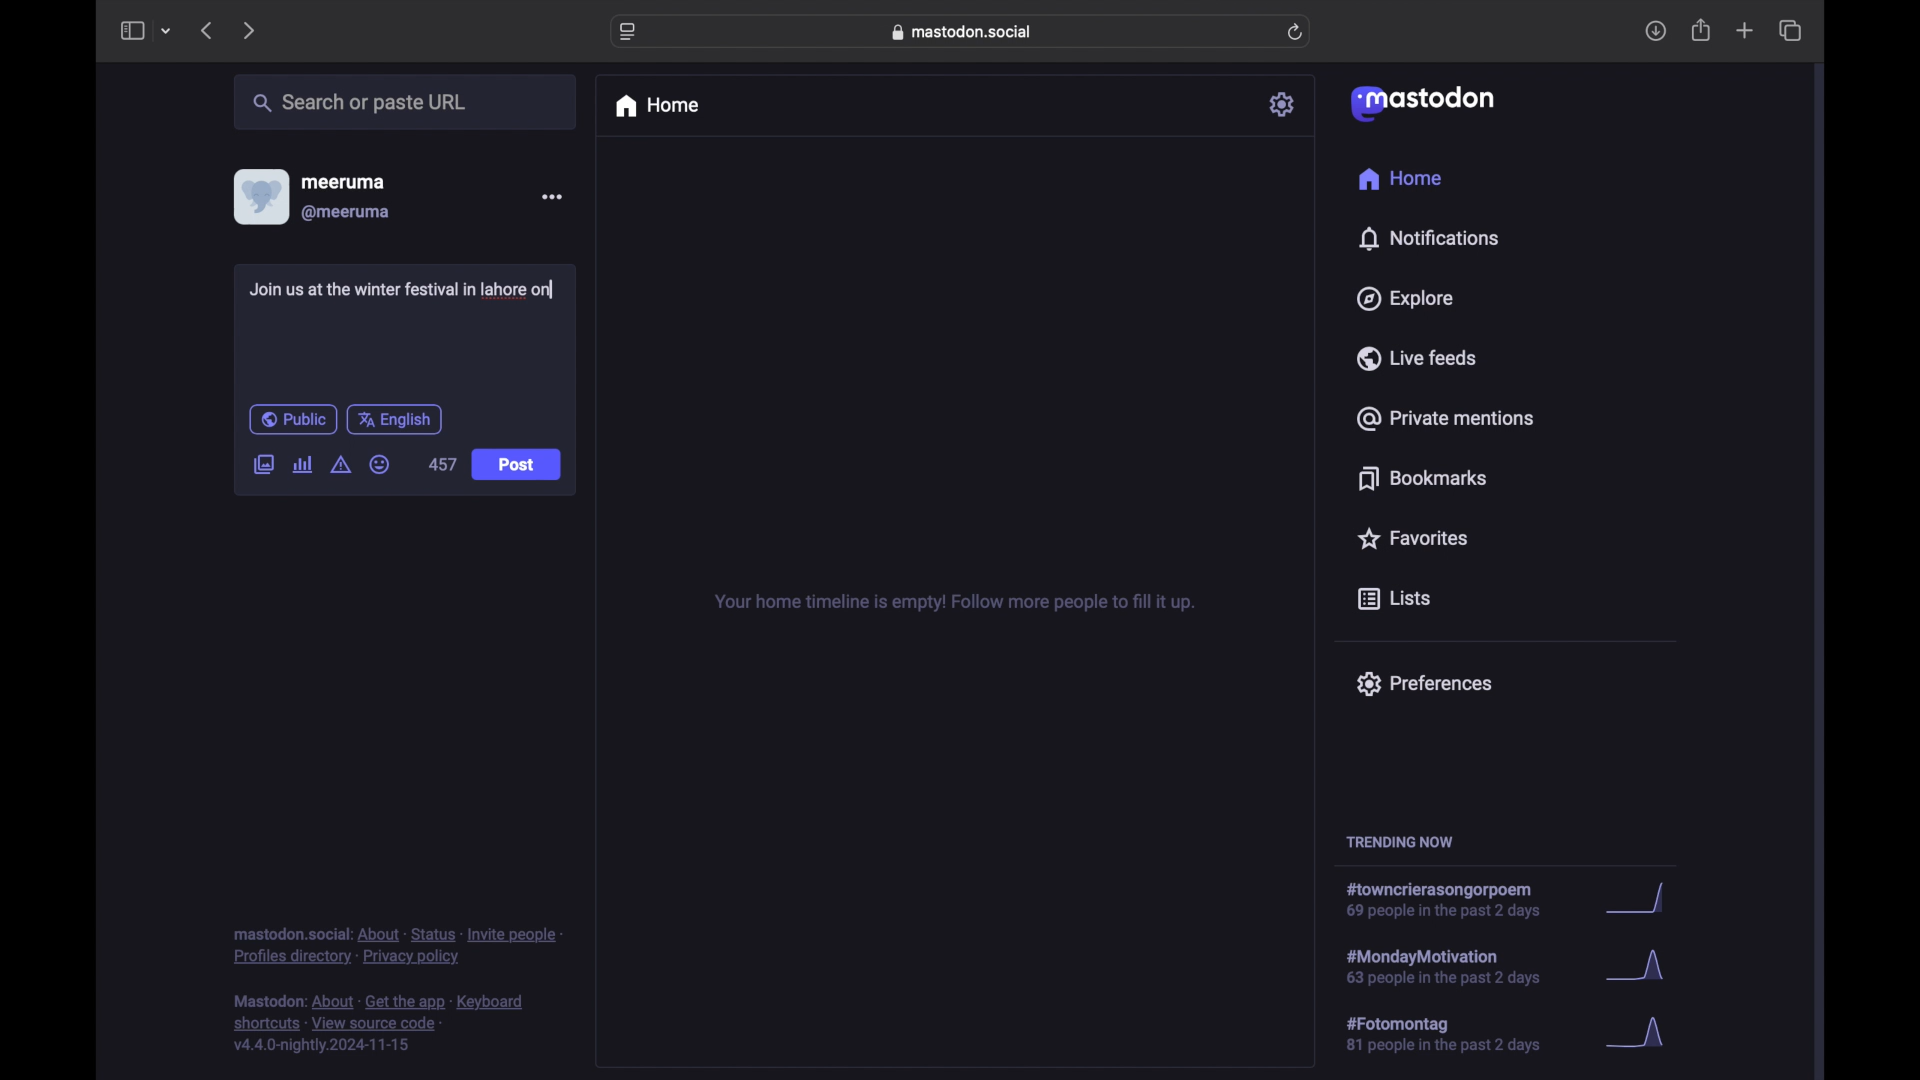 This screenshot has height=1080, width=1920. I want to click on Post, so click(518, 466).